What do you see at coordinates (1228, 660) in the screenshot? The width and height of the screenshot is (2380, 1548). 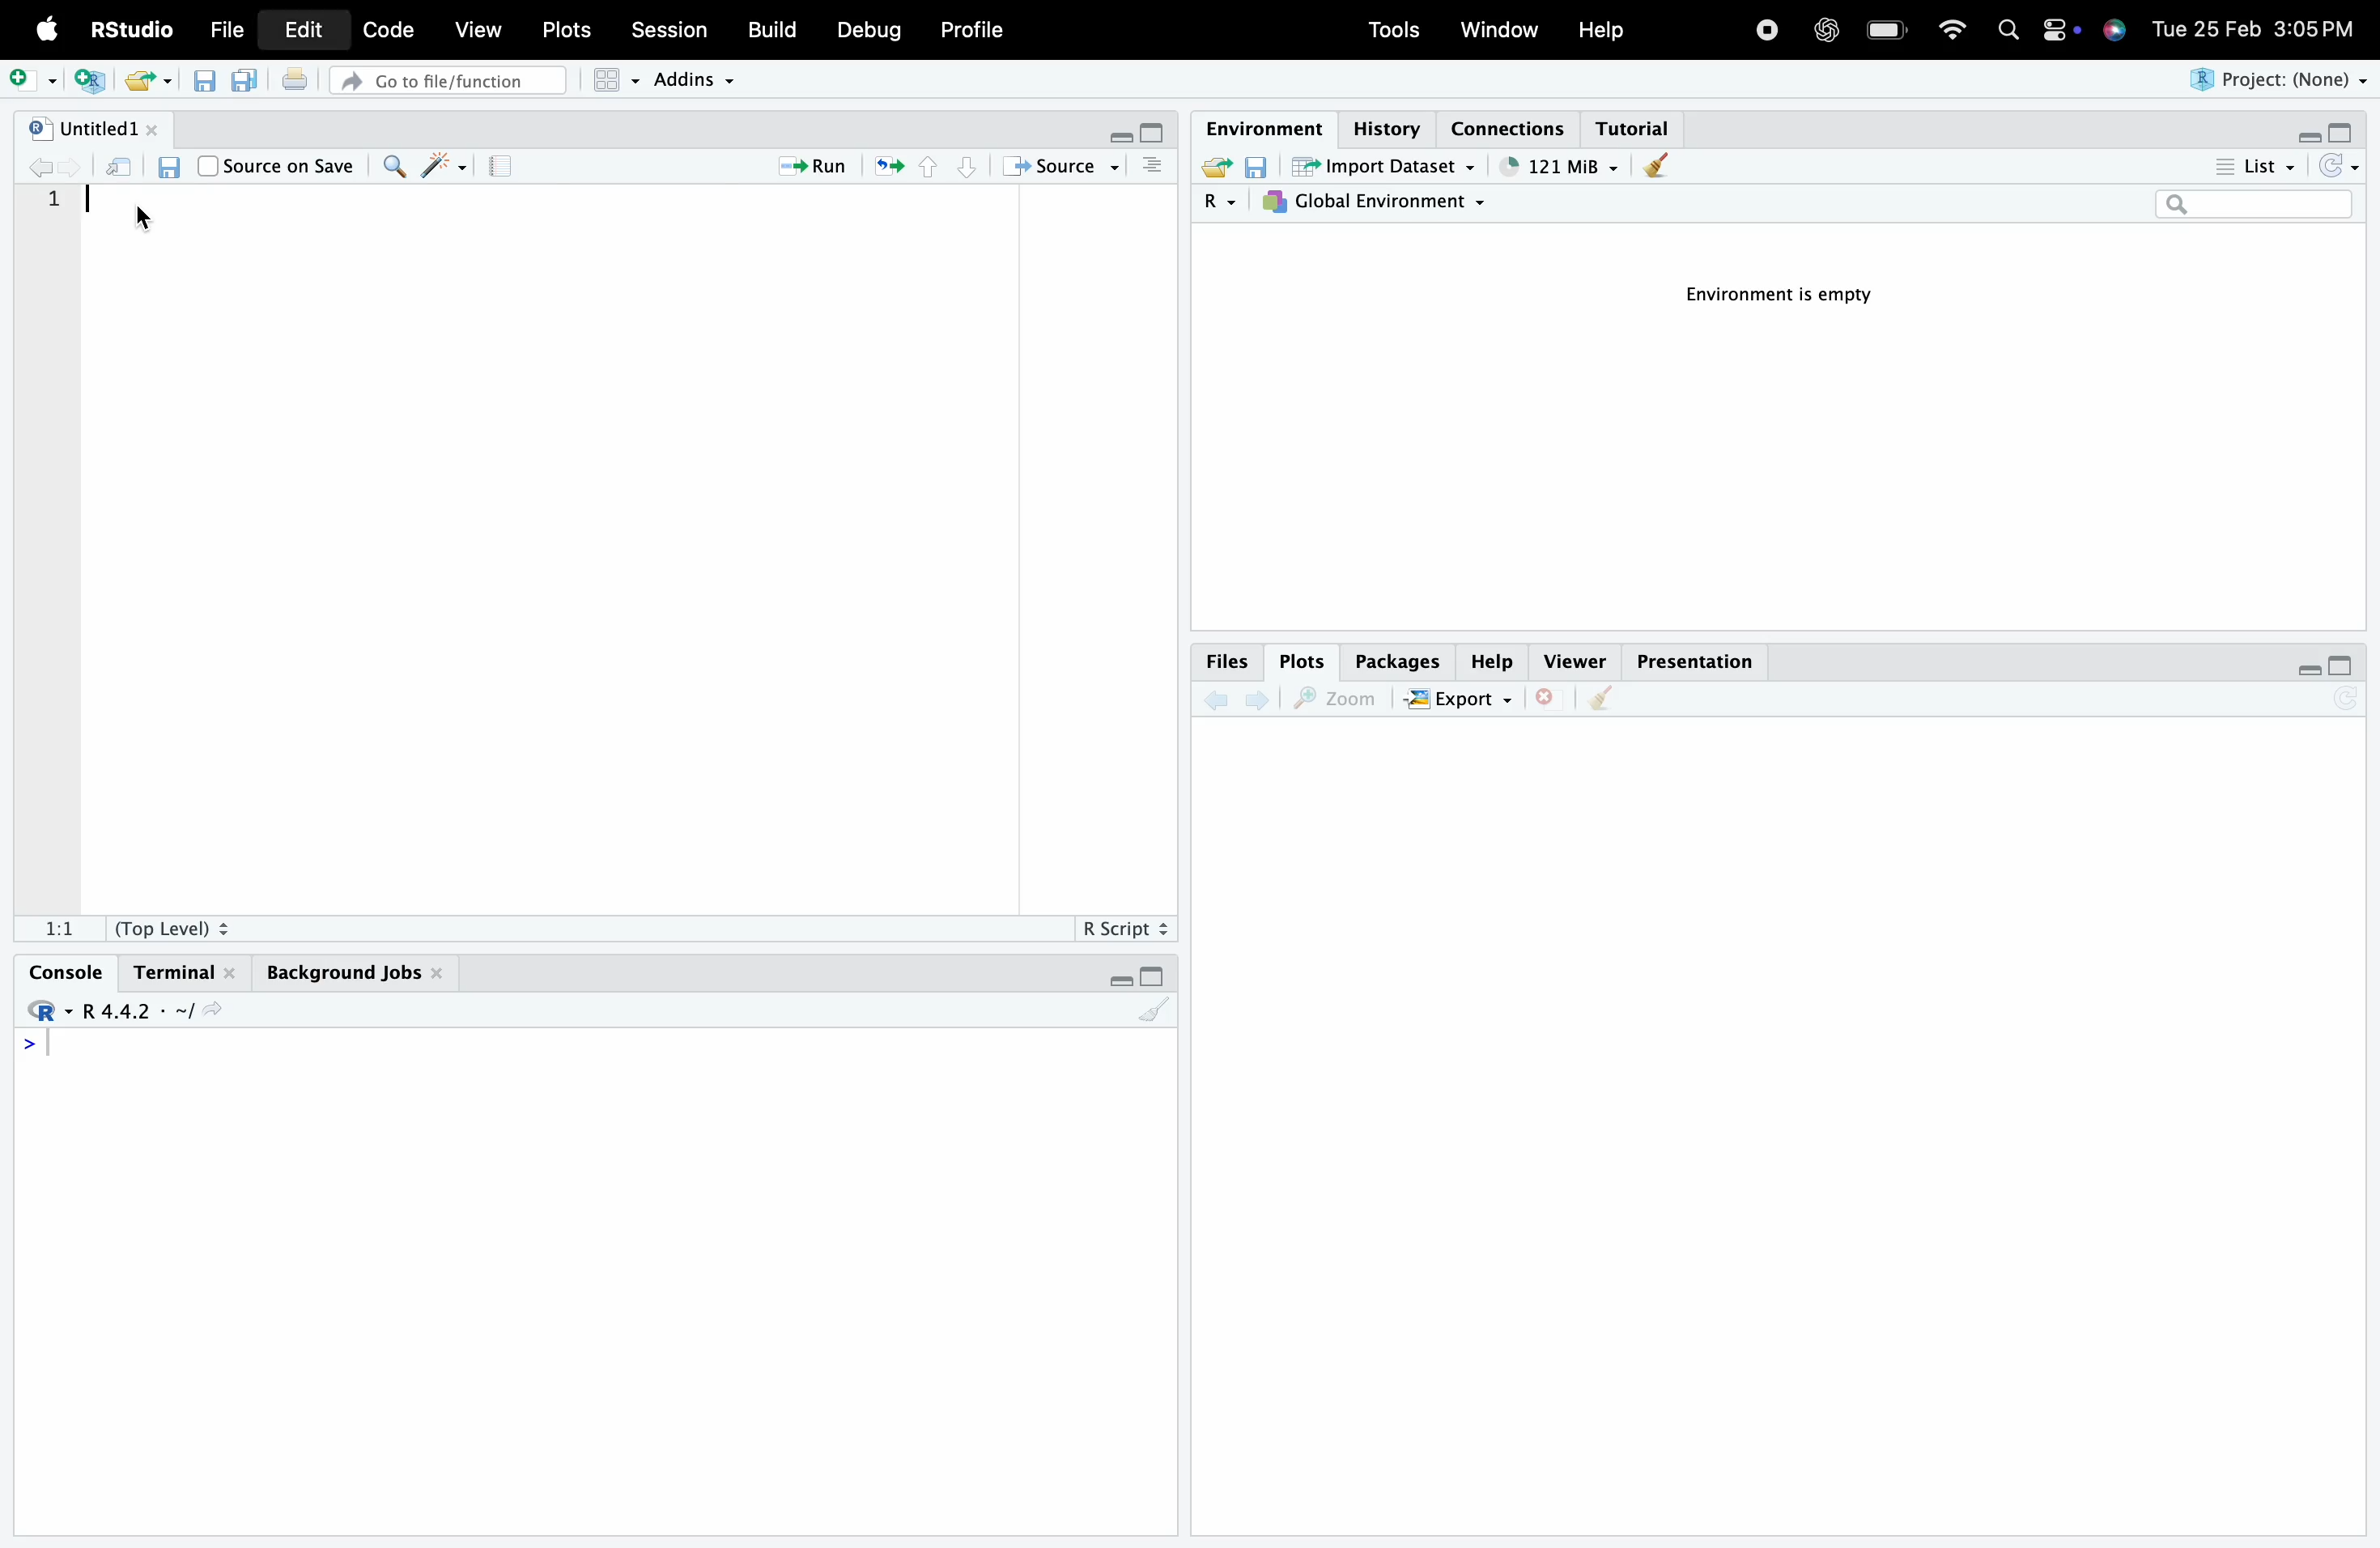 I see `Files` at bounding box center [1228, 660].